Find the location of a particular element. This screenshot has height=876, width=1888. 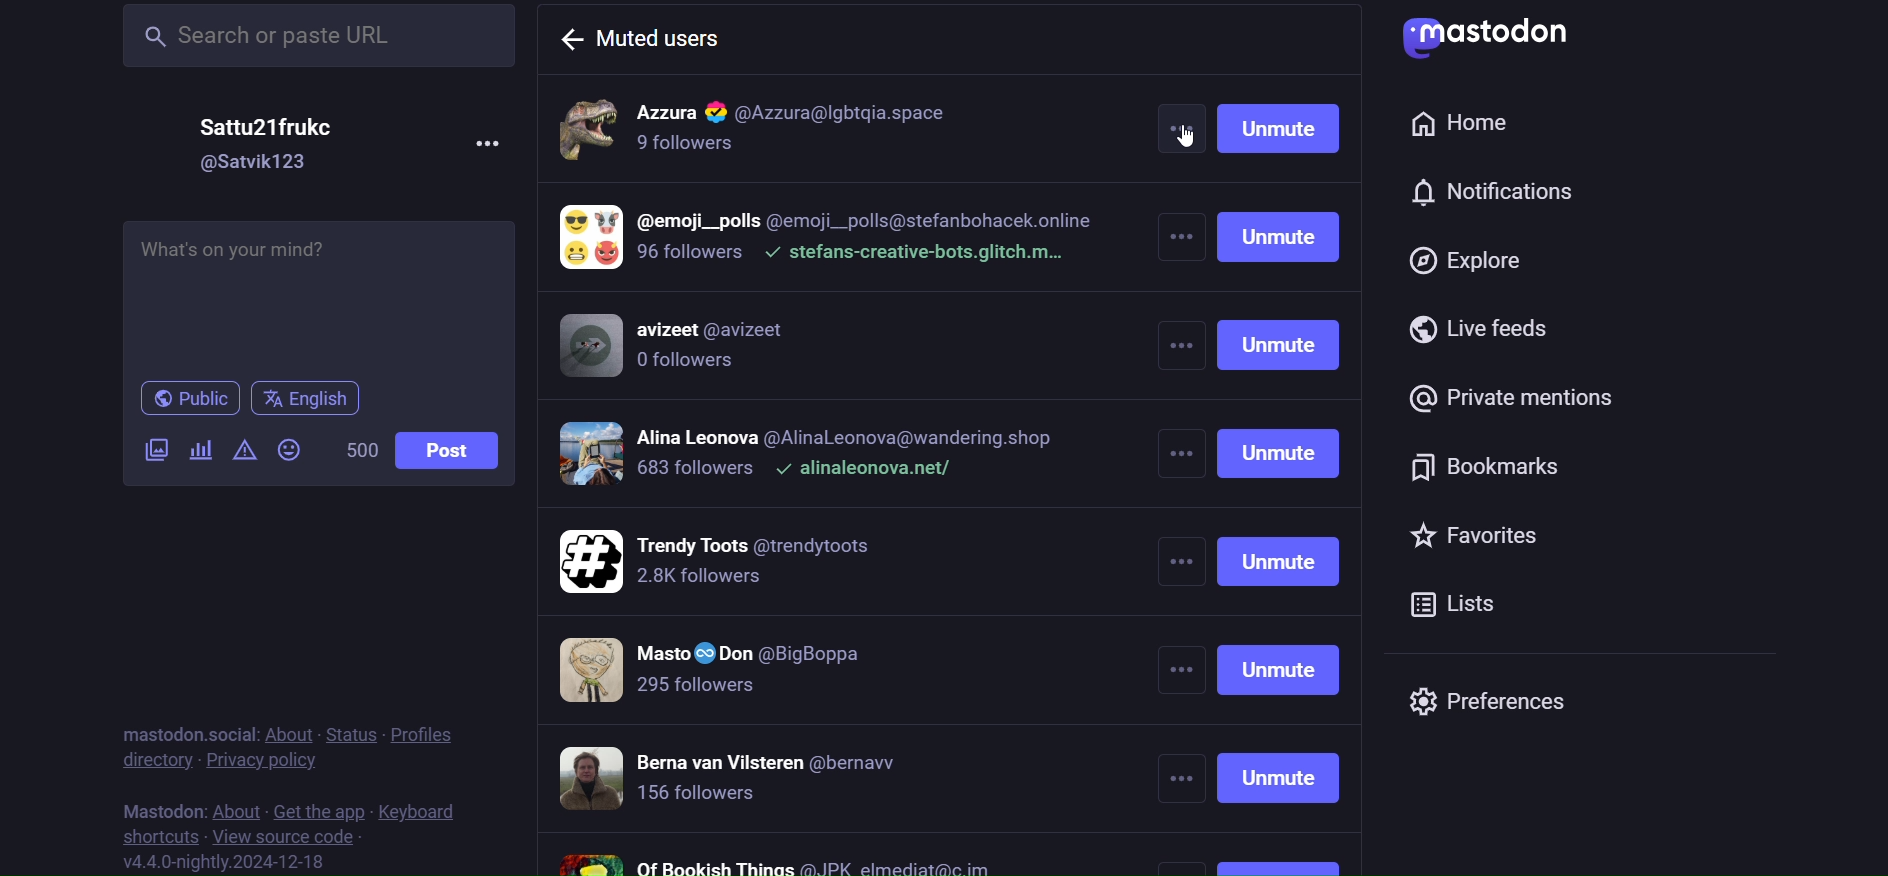

status is located at coordinates (349, 734).